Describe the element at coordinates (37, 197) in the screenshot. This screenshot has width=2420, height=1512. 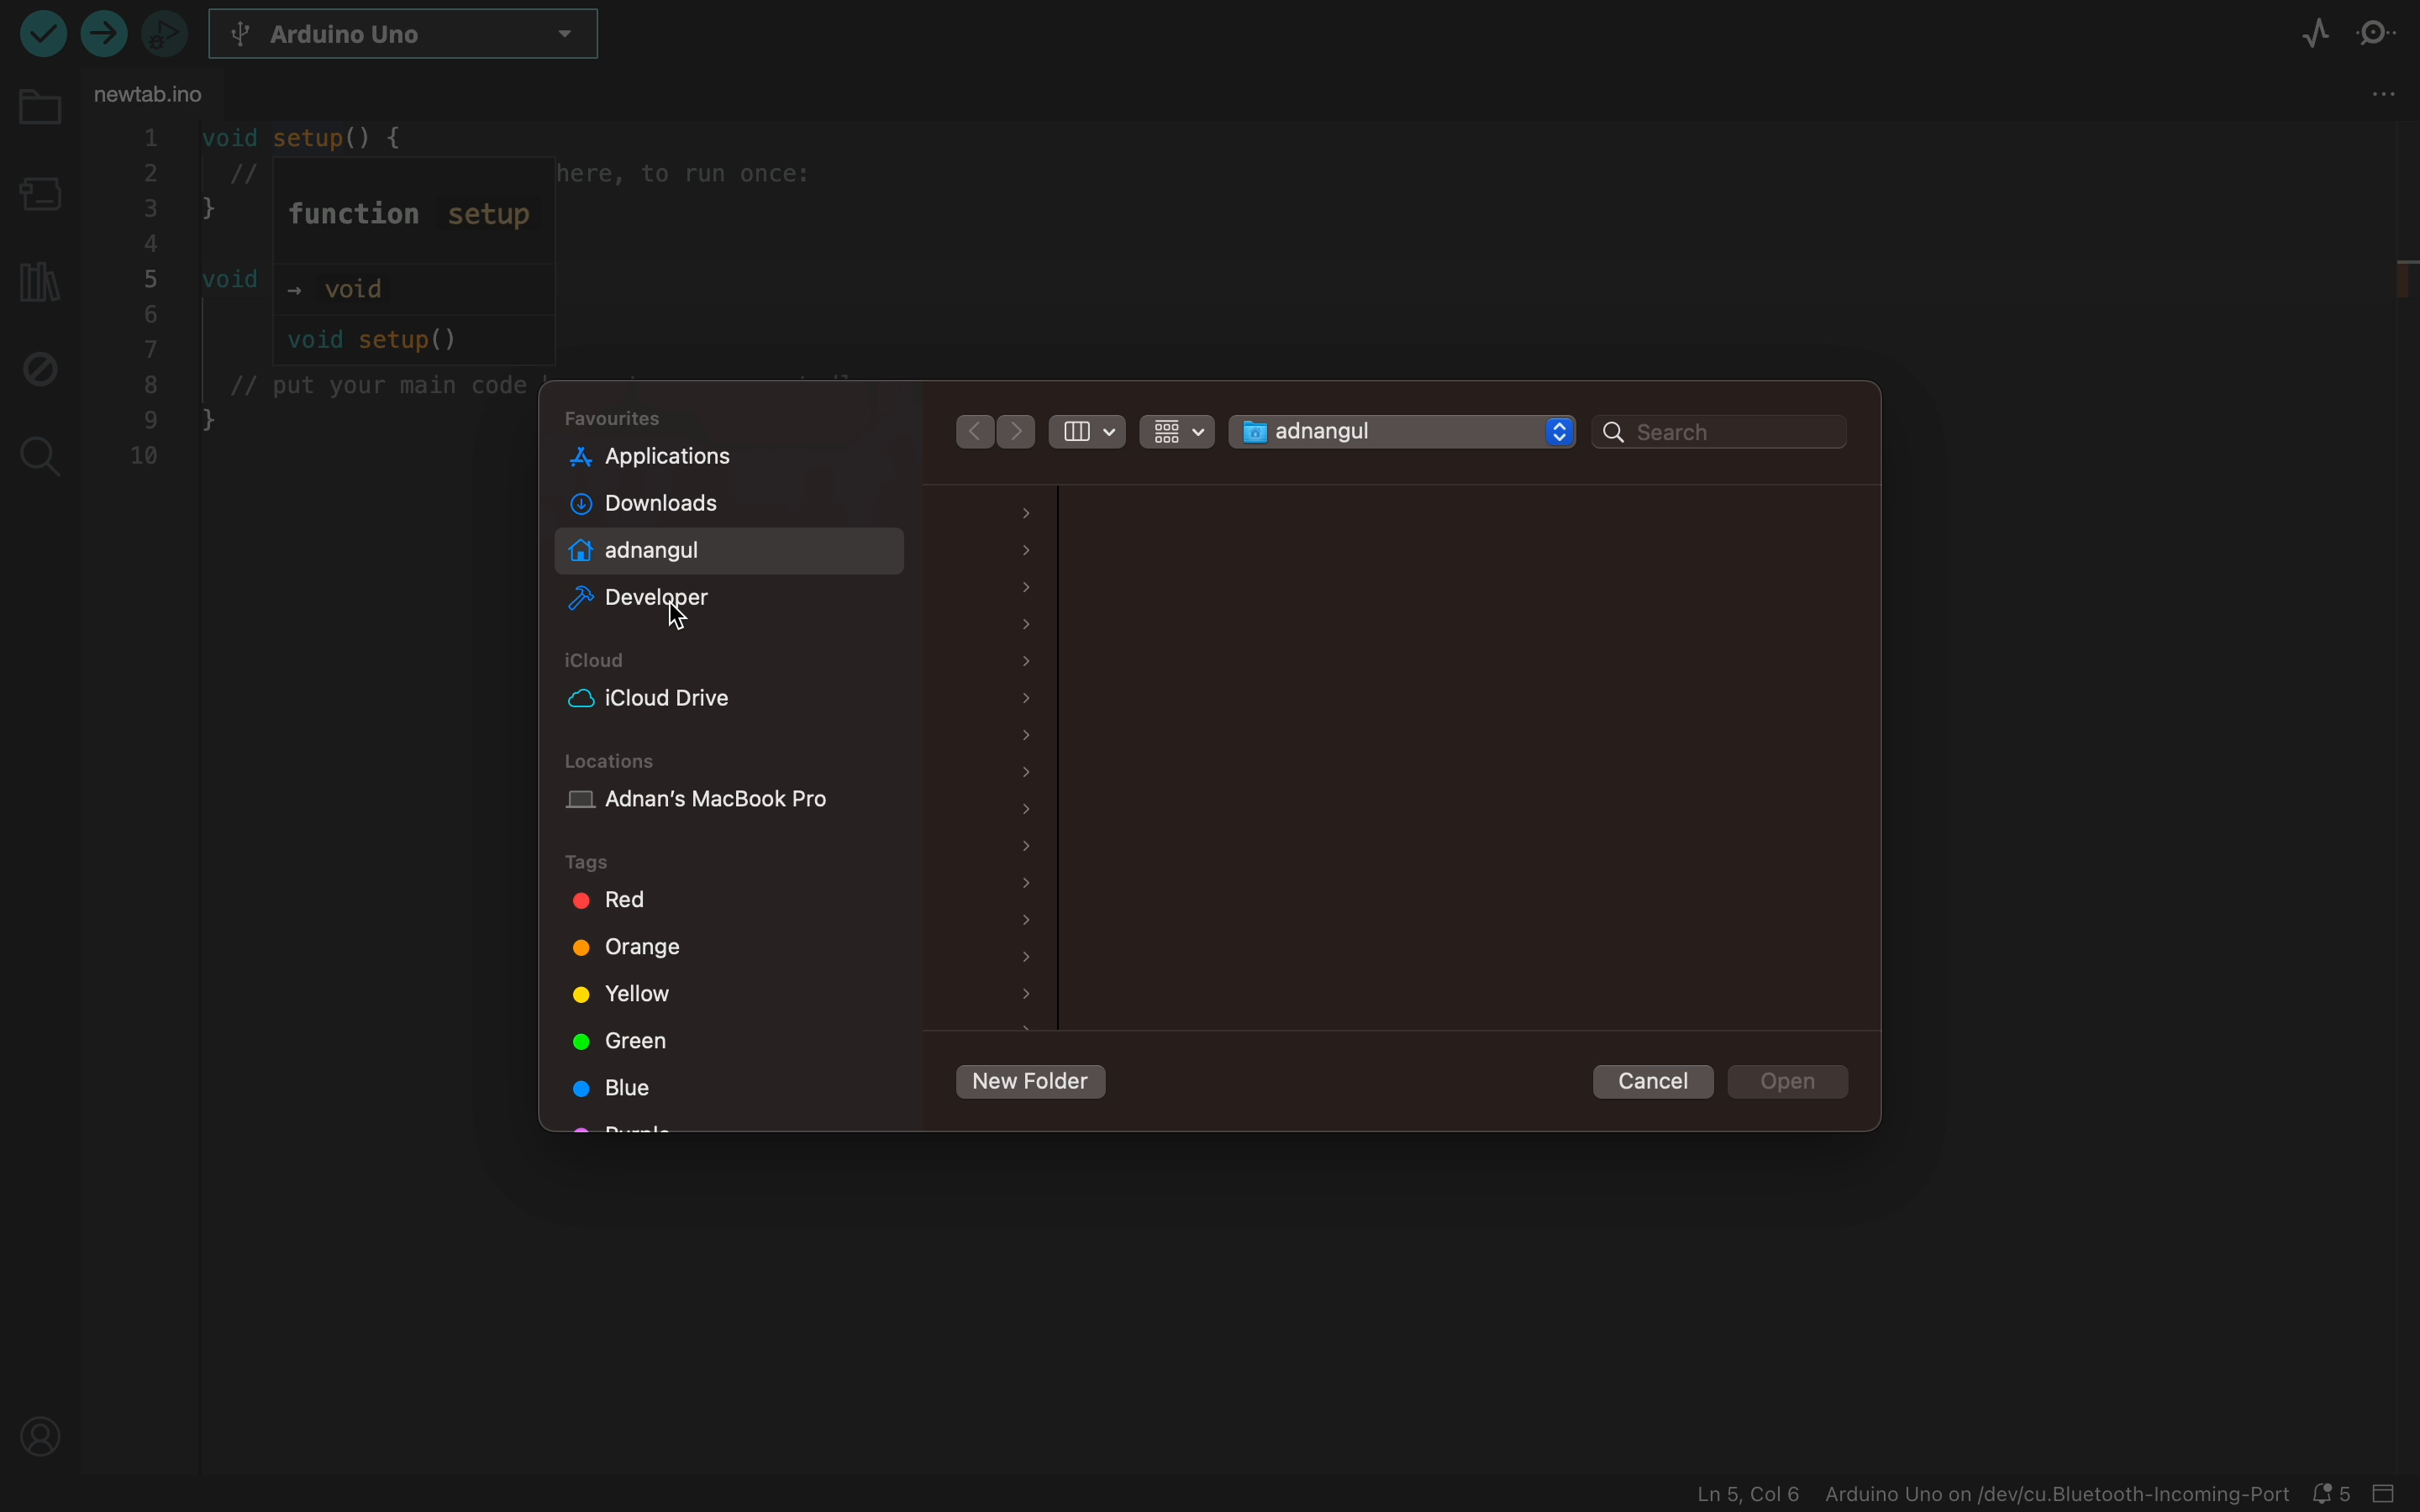
I see `board selecter` at that location.